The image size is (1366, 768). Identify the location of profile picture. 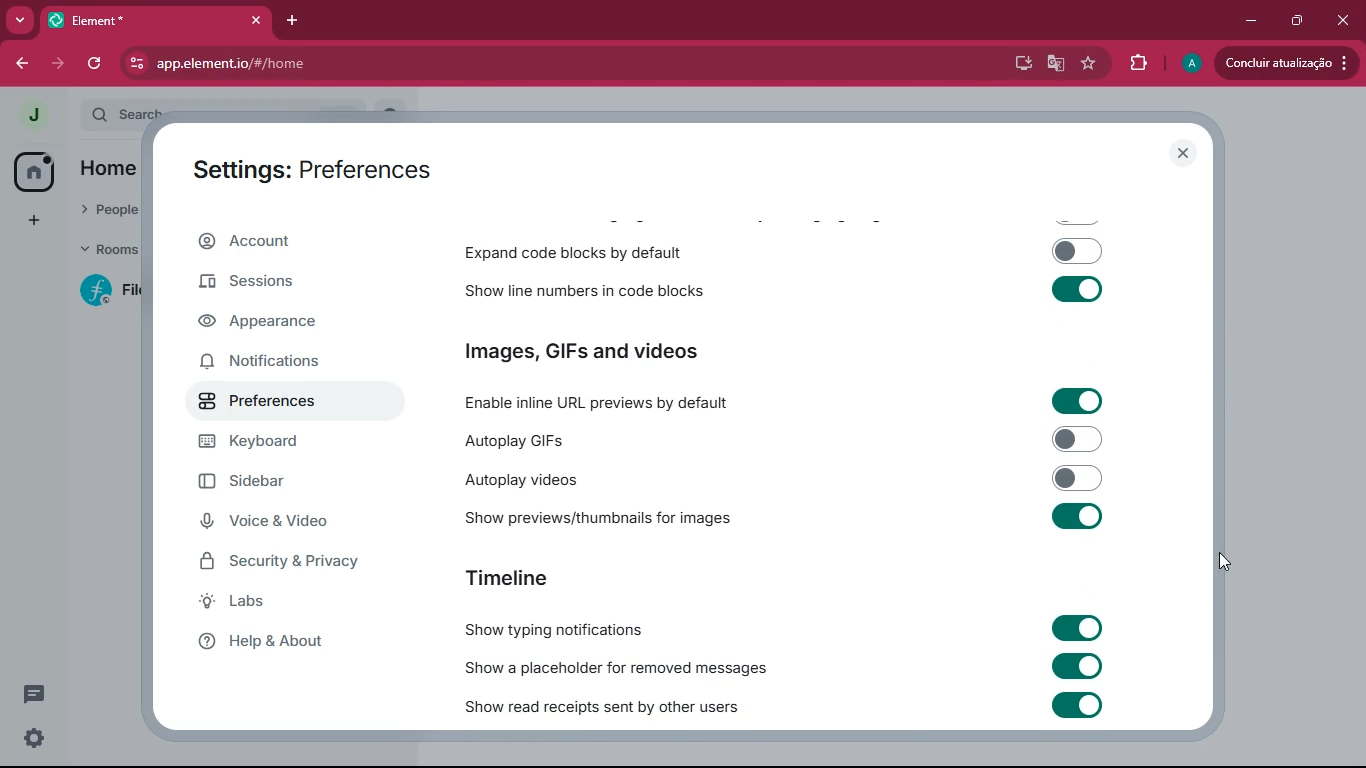
(1191, 65).